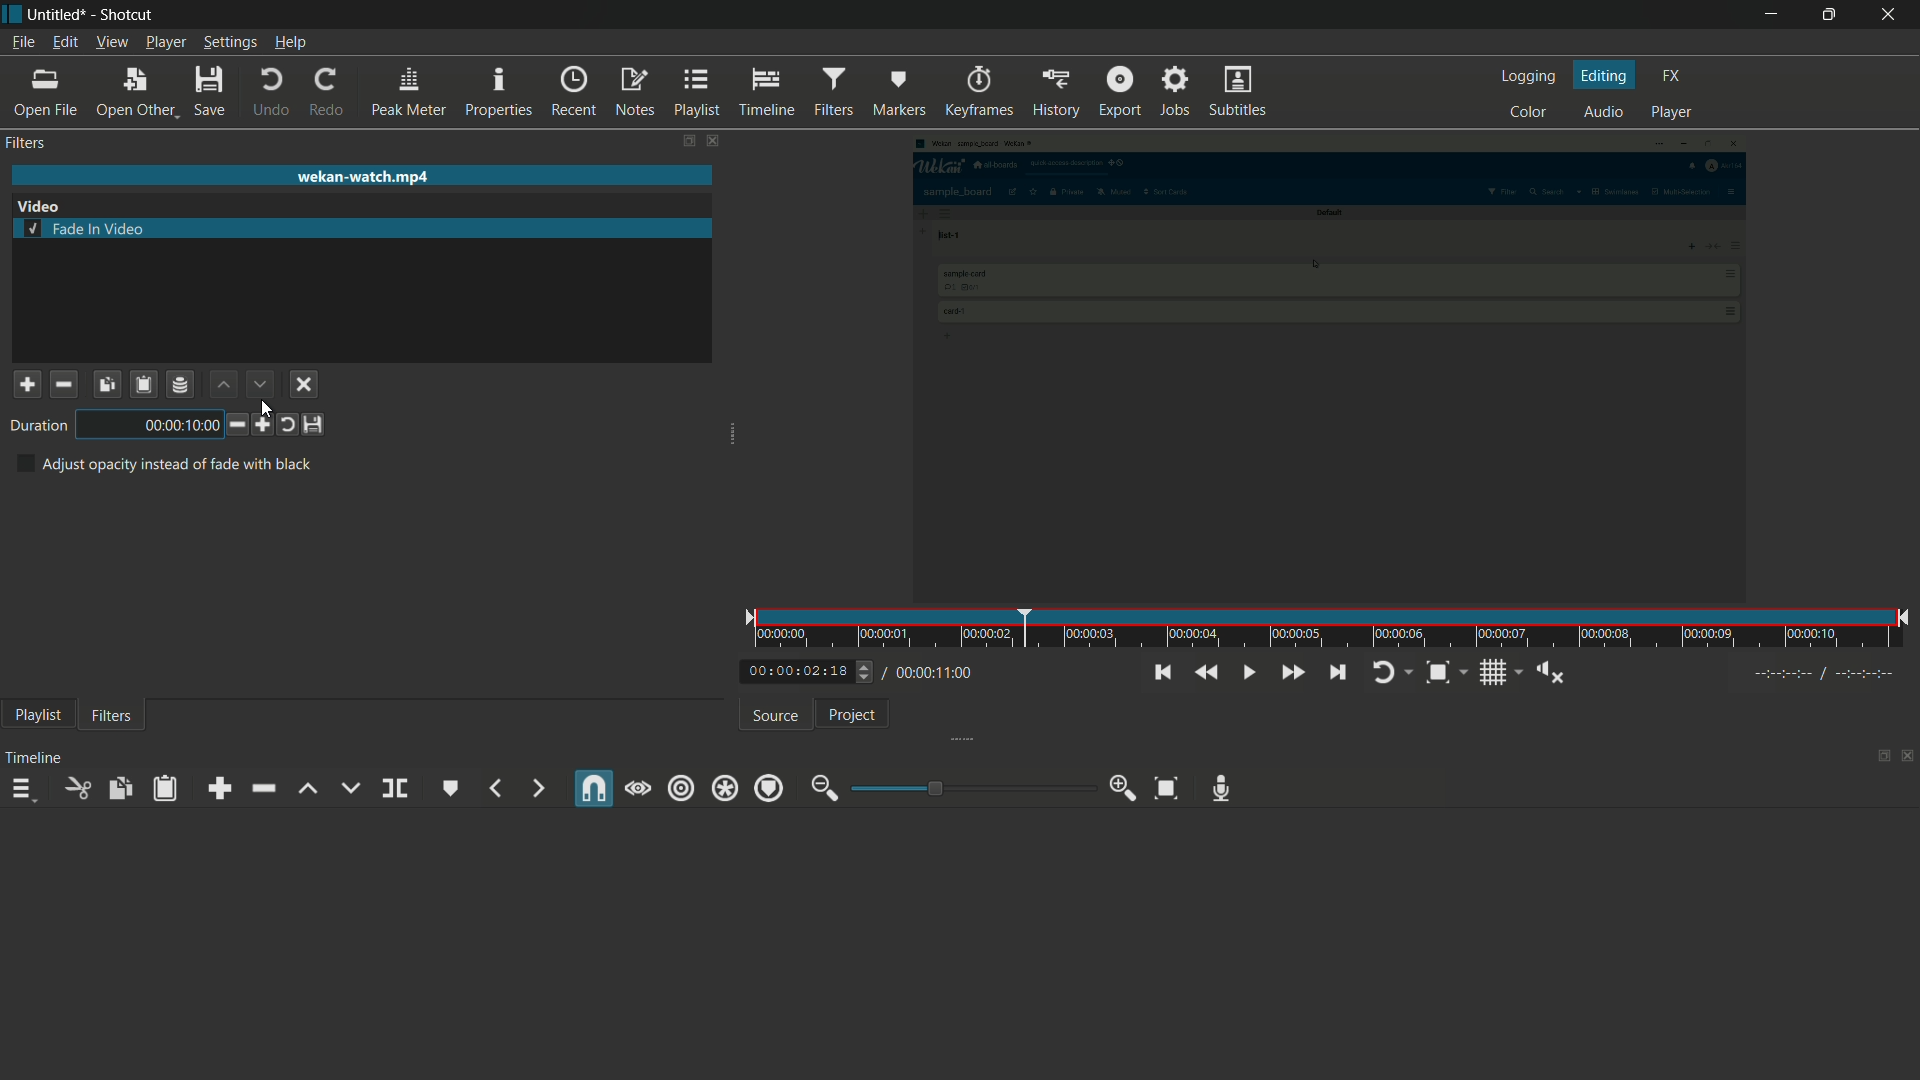 The height and width of the screenshot is (1080, 1920). Describe the element at coordinates (26, 143) in the screenshot. I see `filters` at that location.